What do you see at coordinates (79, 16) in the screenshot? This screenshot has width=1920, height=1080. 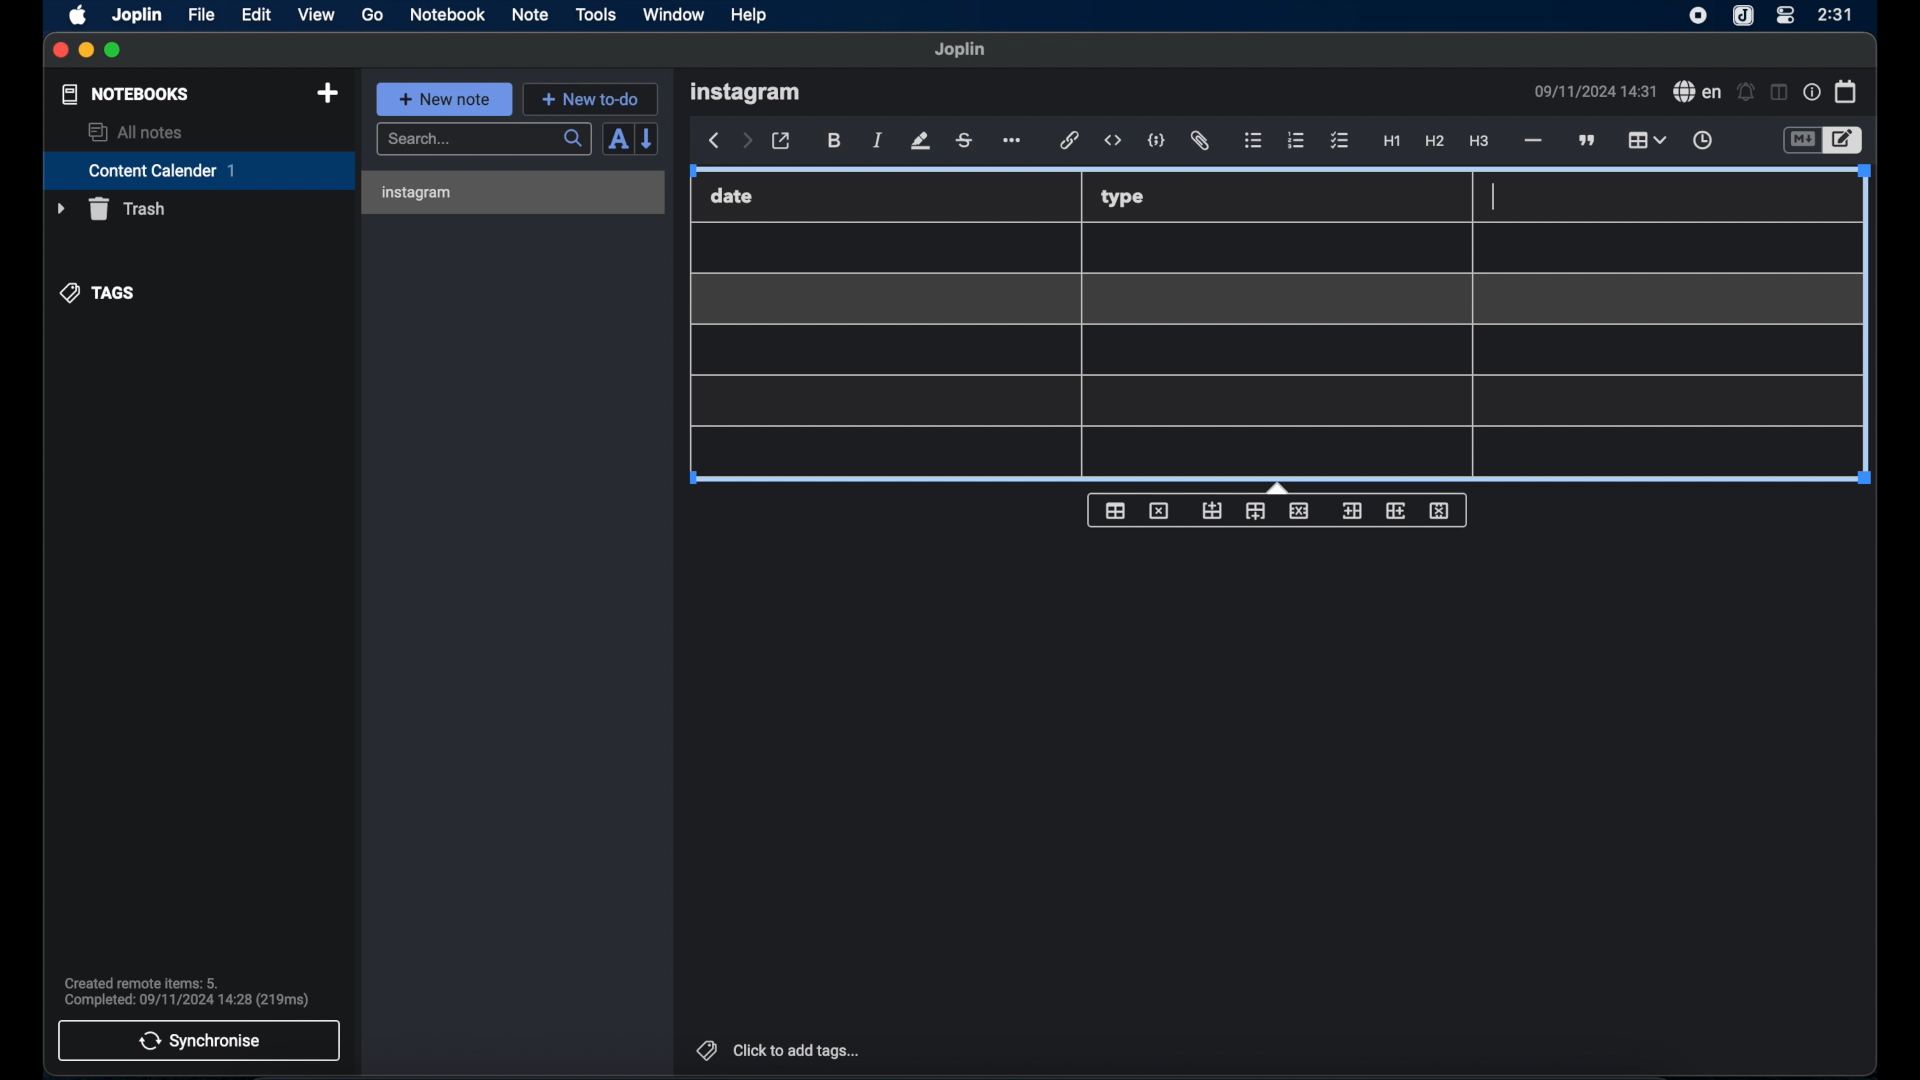 I see `apple icon` at bounding box center [79, 16].